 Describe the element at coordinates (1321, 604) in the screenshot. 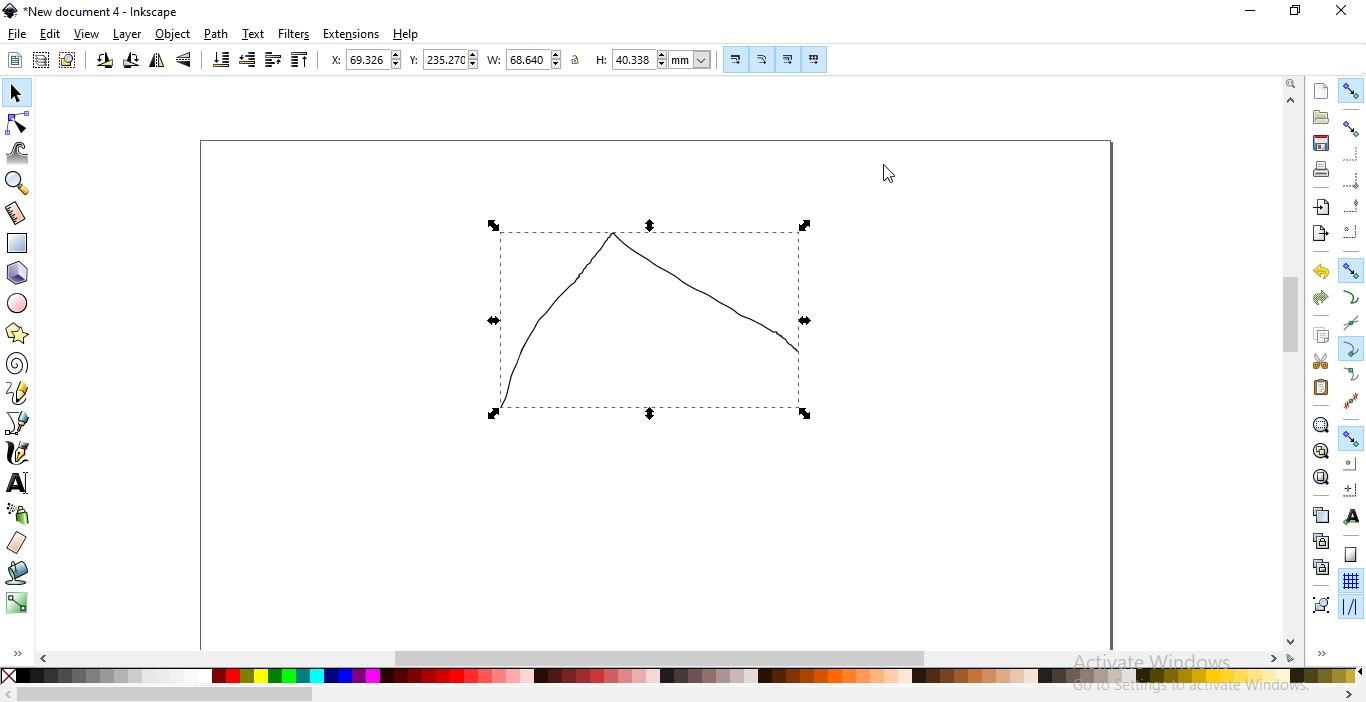

I see `group selected objects` at that location.